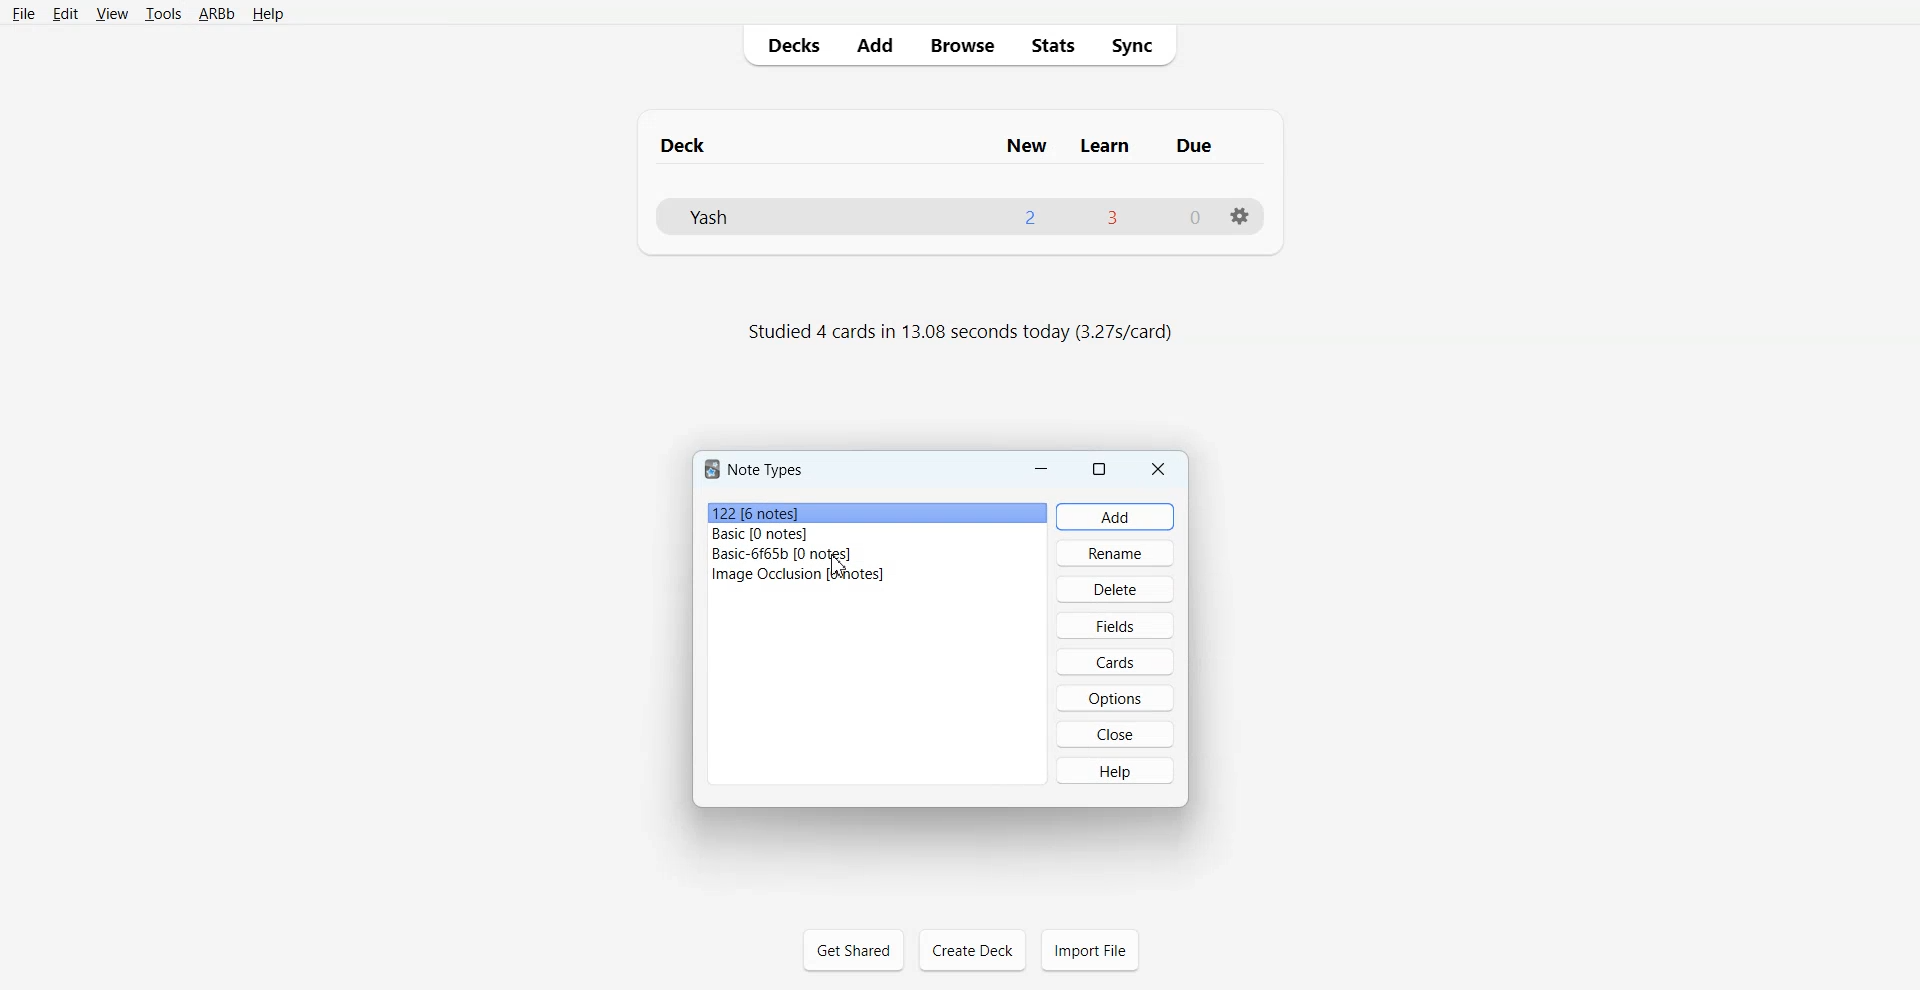 This screenshot has width=1920, height=990. Describe the element at coordinates (877, 555) in the screenshot. I see `Basic` at that location.